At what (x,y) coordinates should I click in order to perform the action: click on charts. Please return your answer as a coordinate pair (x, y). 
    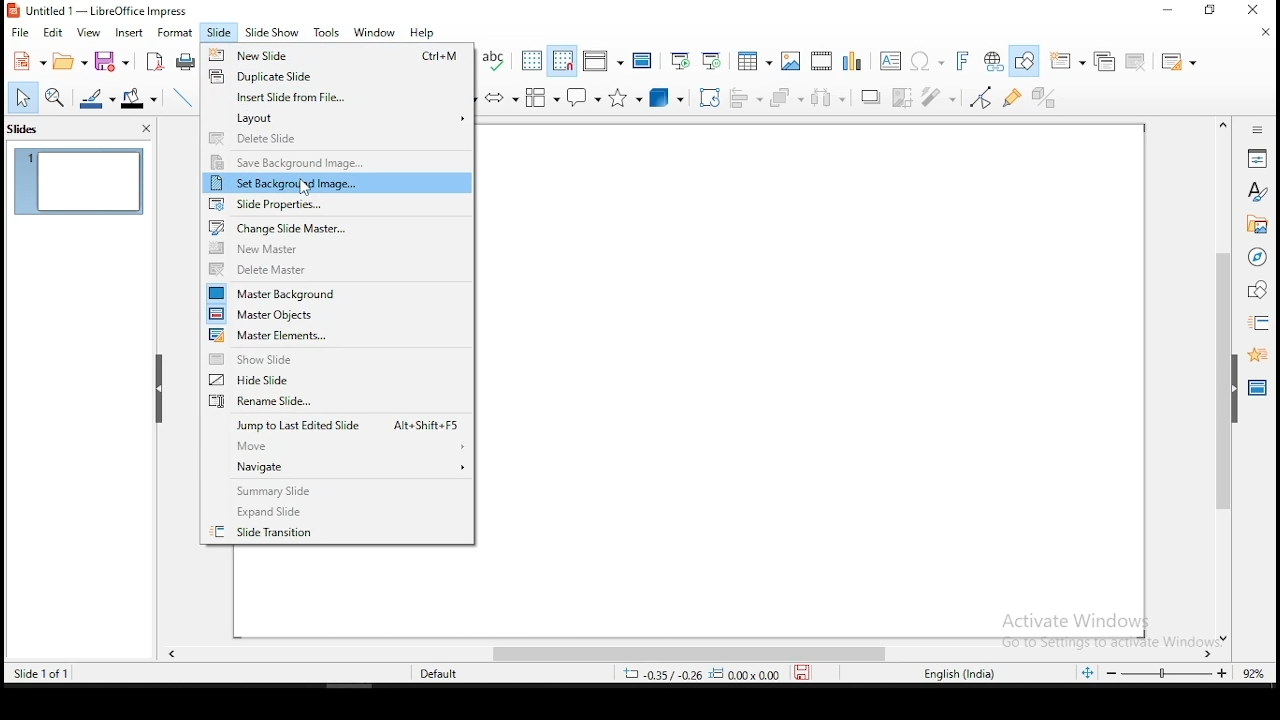
    Looking at the image, I should click on (855, 62).